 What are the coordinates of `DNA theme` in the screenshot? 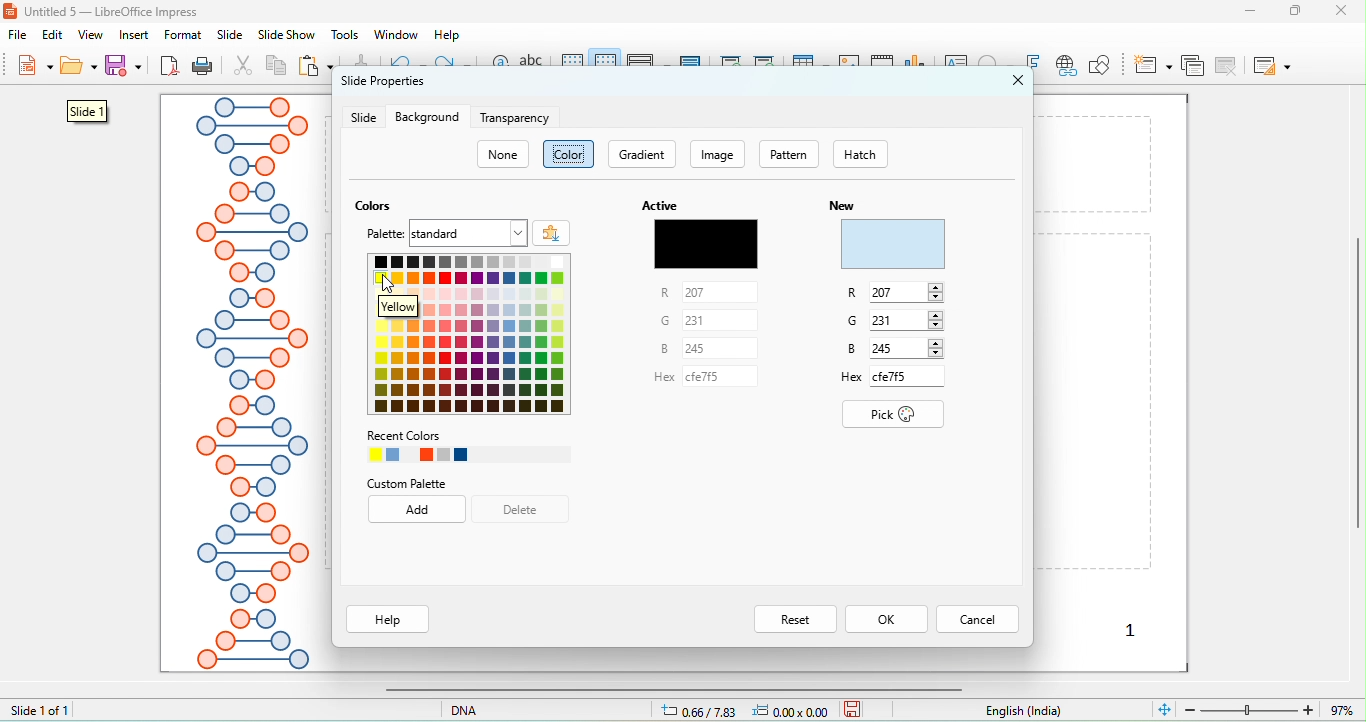 It's located at (250, 384).